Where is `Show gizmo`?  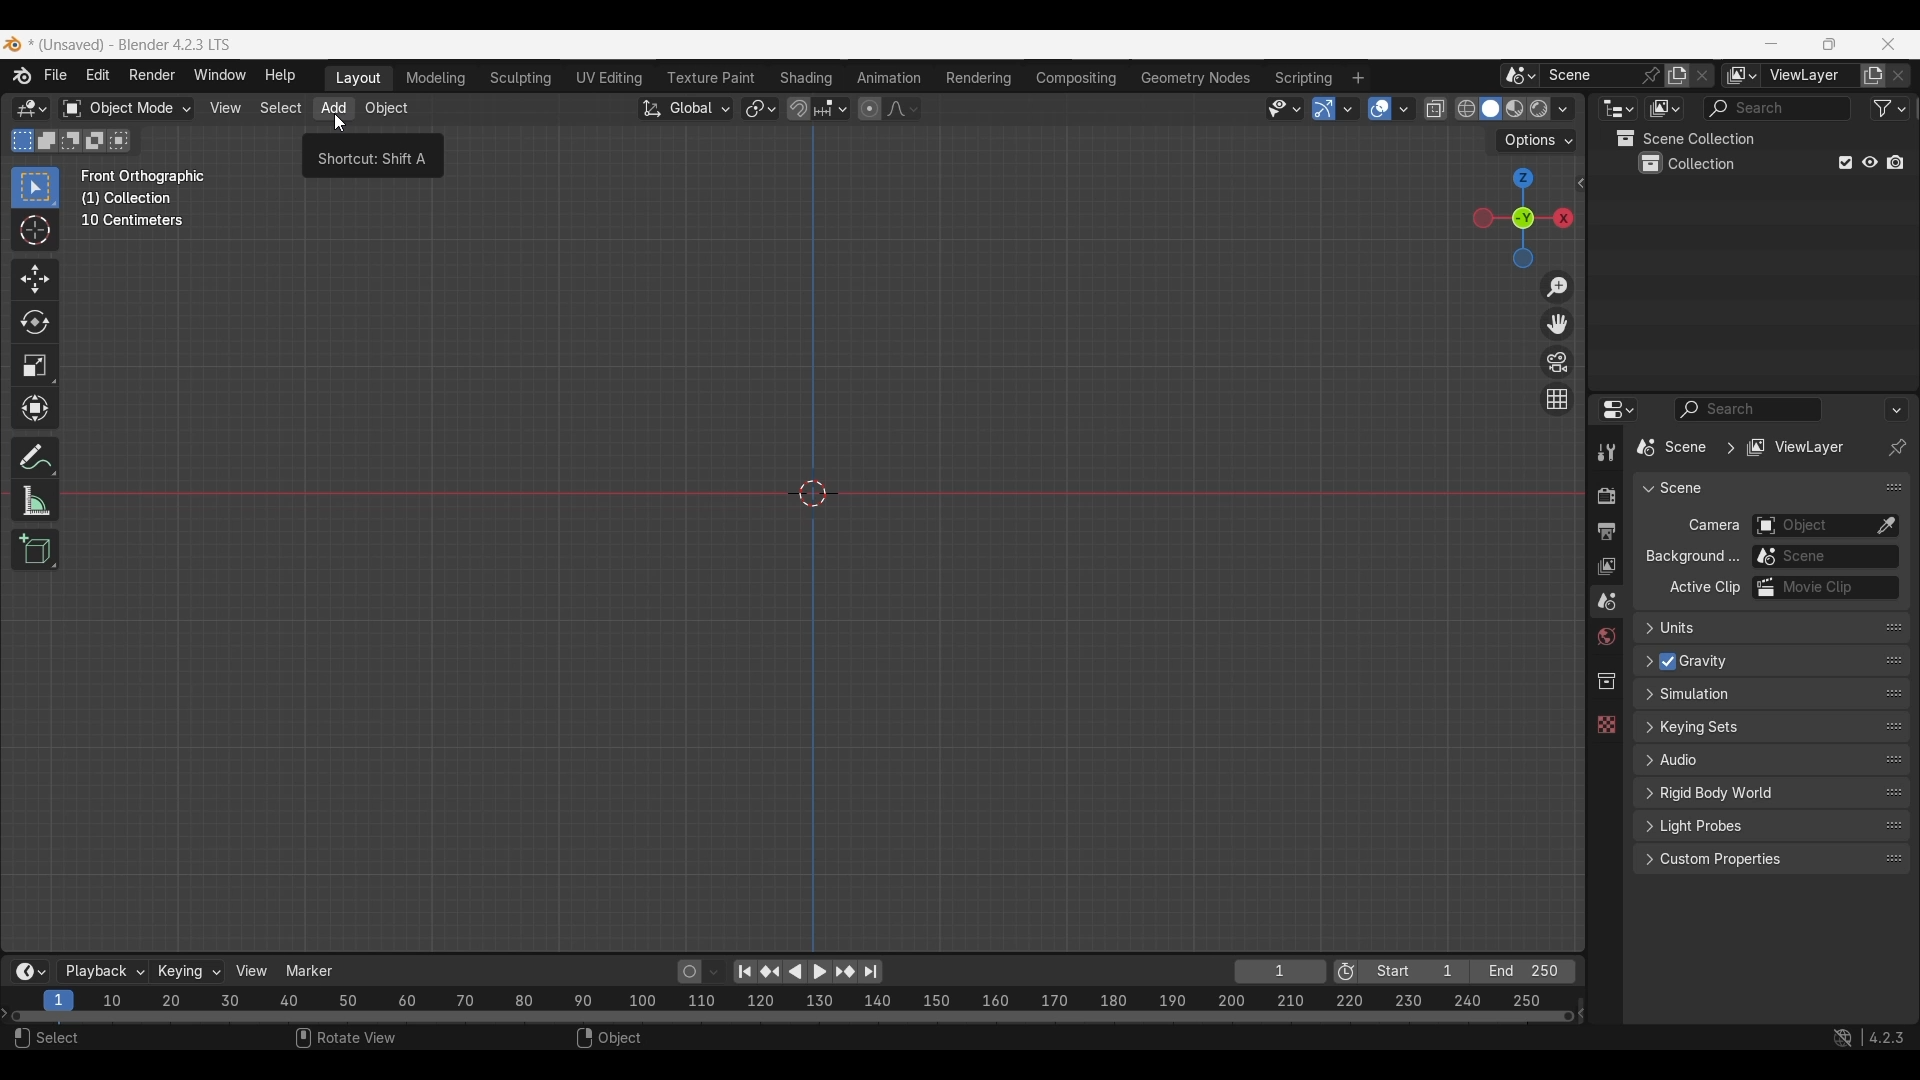
Show gizmo is located at coordinates (1324, 109).